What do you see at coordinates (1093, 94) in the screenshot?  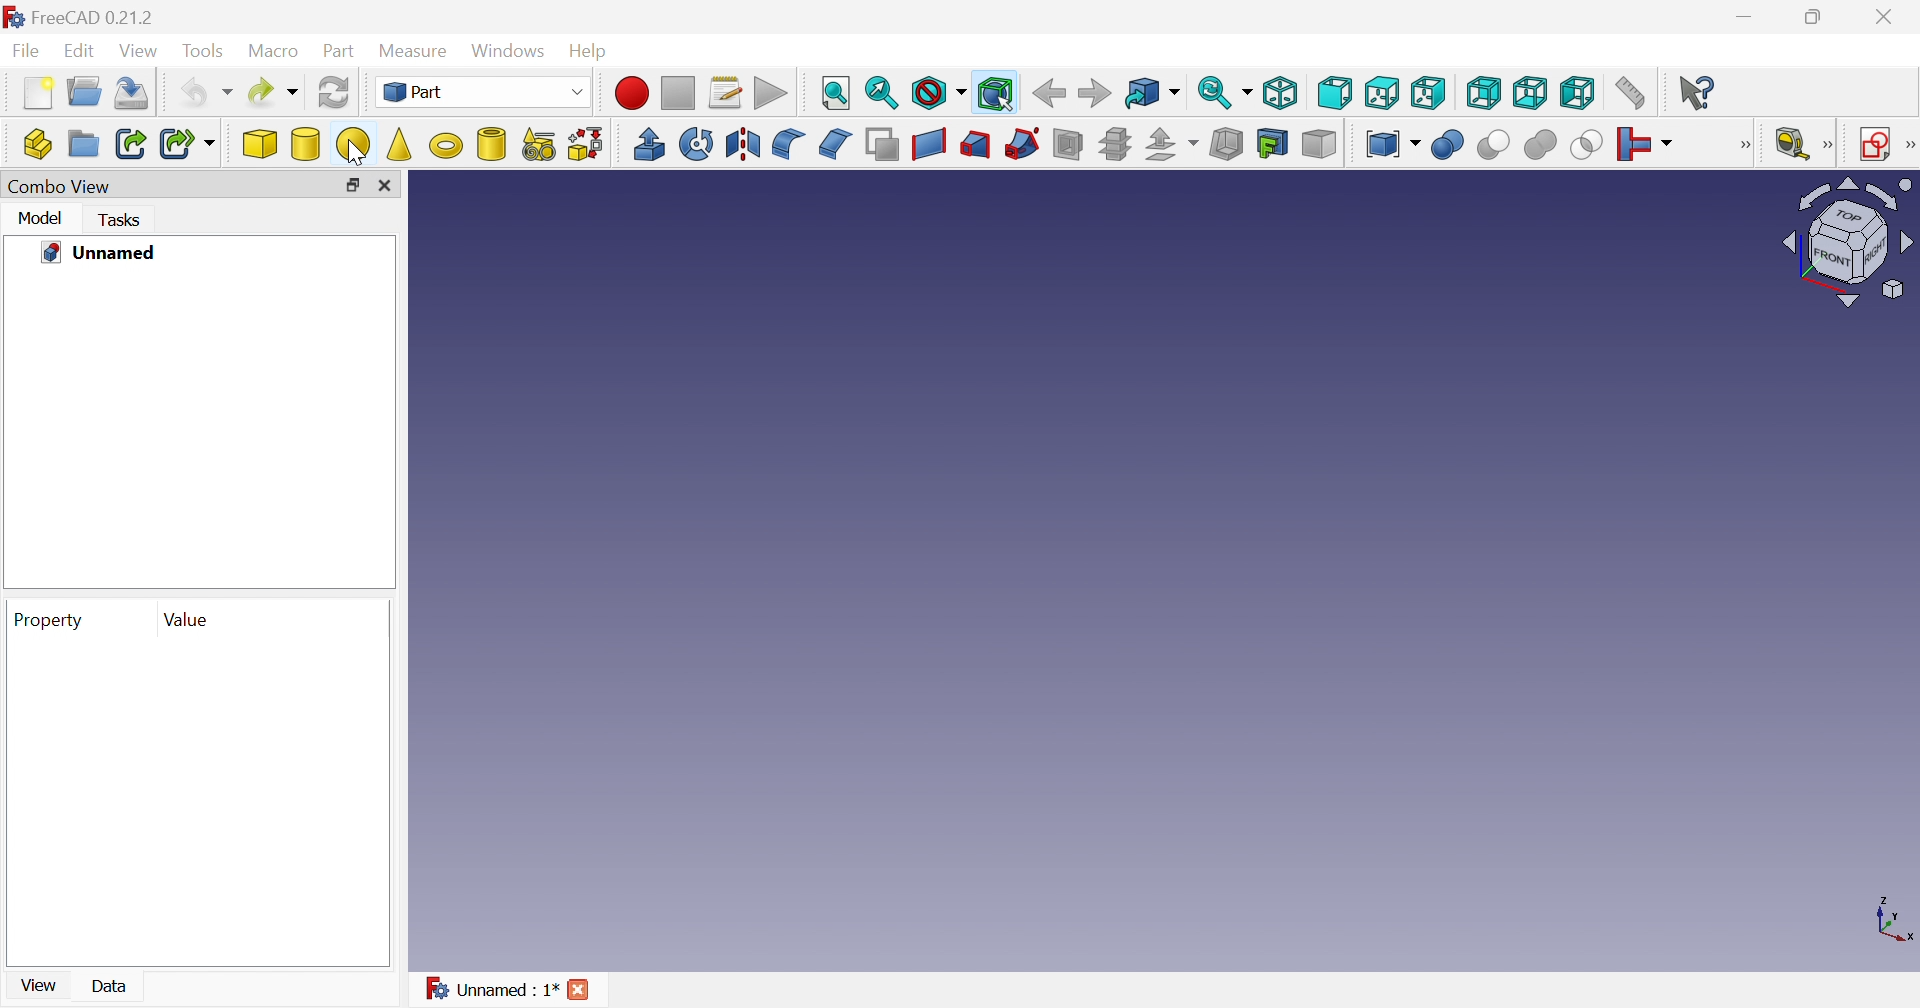 I see `Forward` at bounding box center [1093, 94].